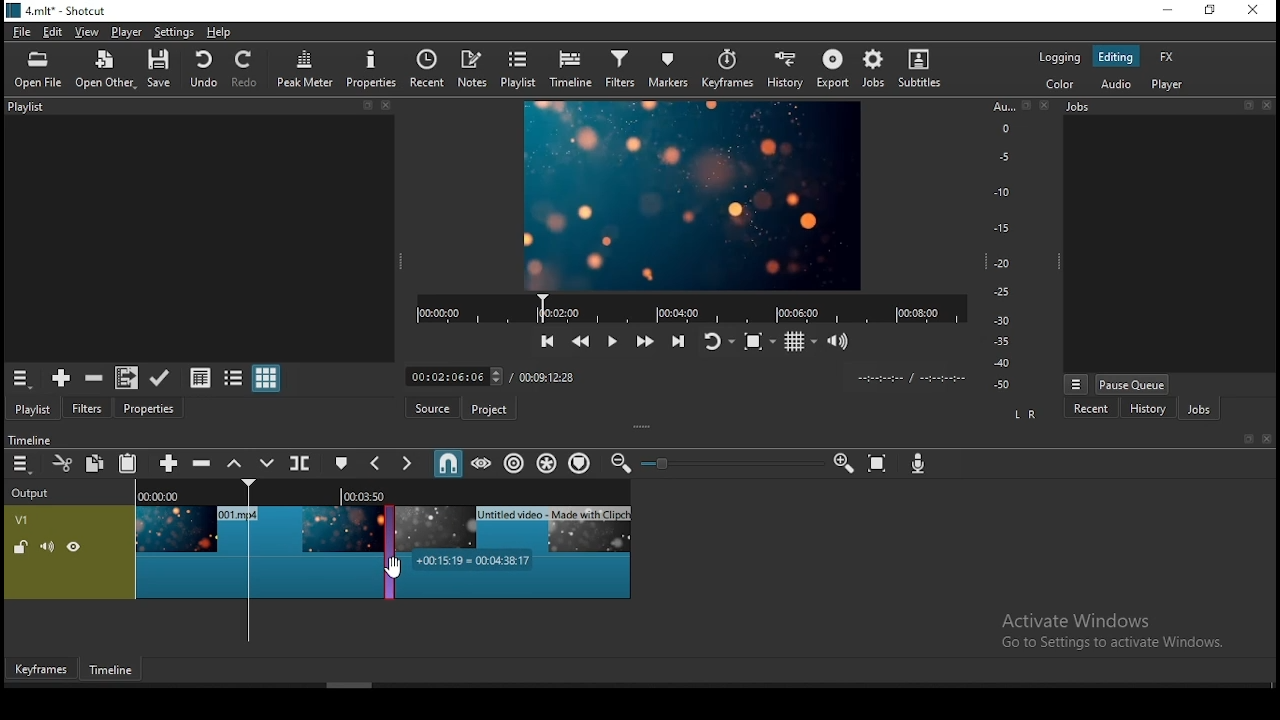 The height and width of the screenshot is (720, 1280). I want to click on video track, so click(70, 551).